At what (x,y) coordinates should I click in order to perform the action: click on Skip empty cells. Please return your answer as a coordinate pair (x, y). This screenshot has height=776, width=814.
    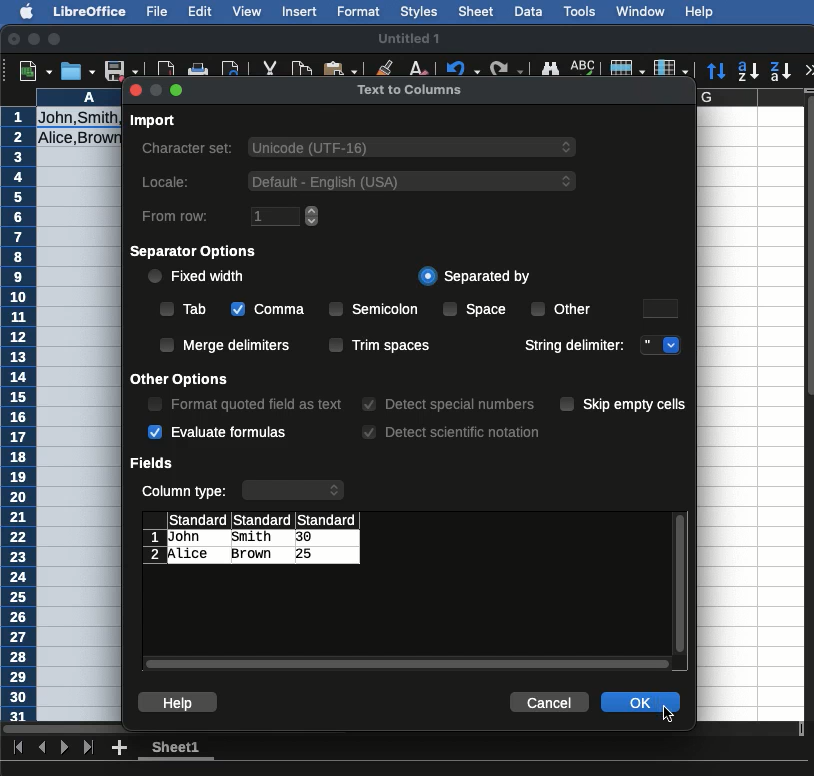
    Looking at the image, I should click on (625, 404).